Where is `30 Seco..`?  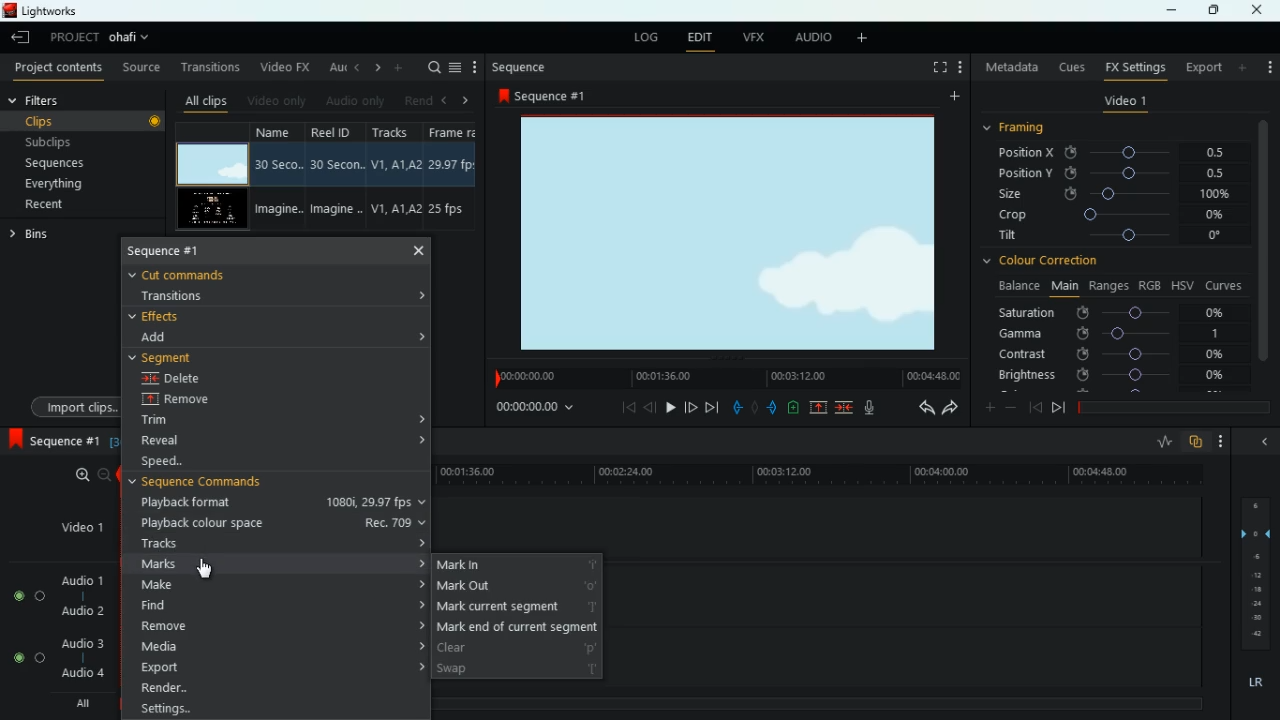 30 Seco.. is located at coordinates (281, 164).